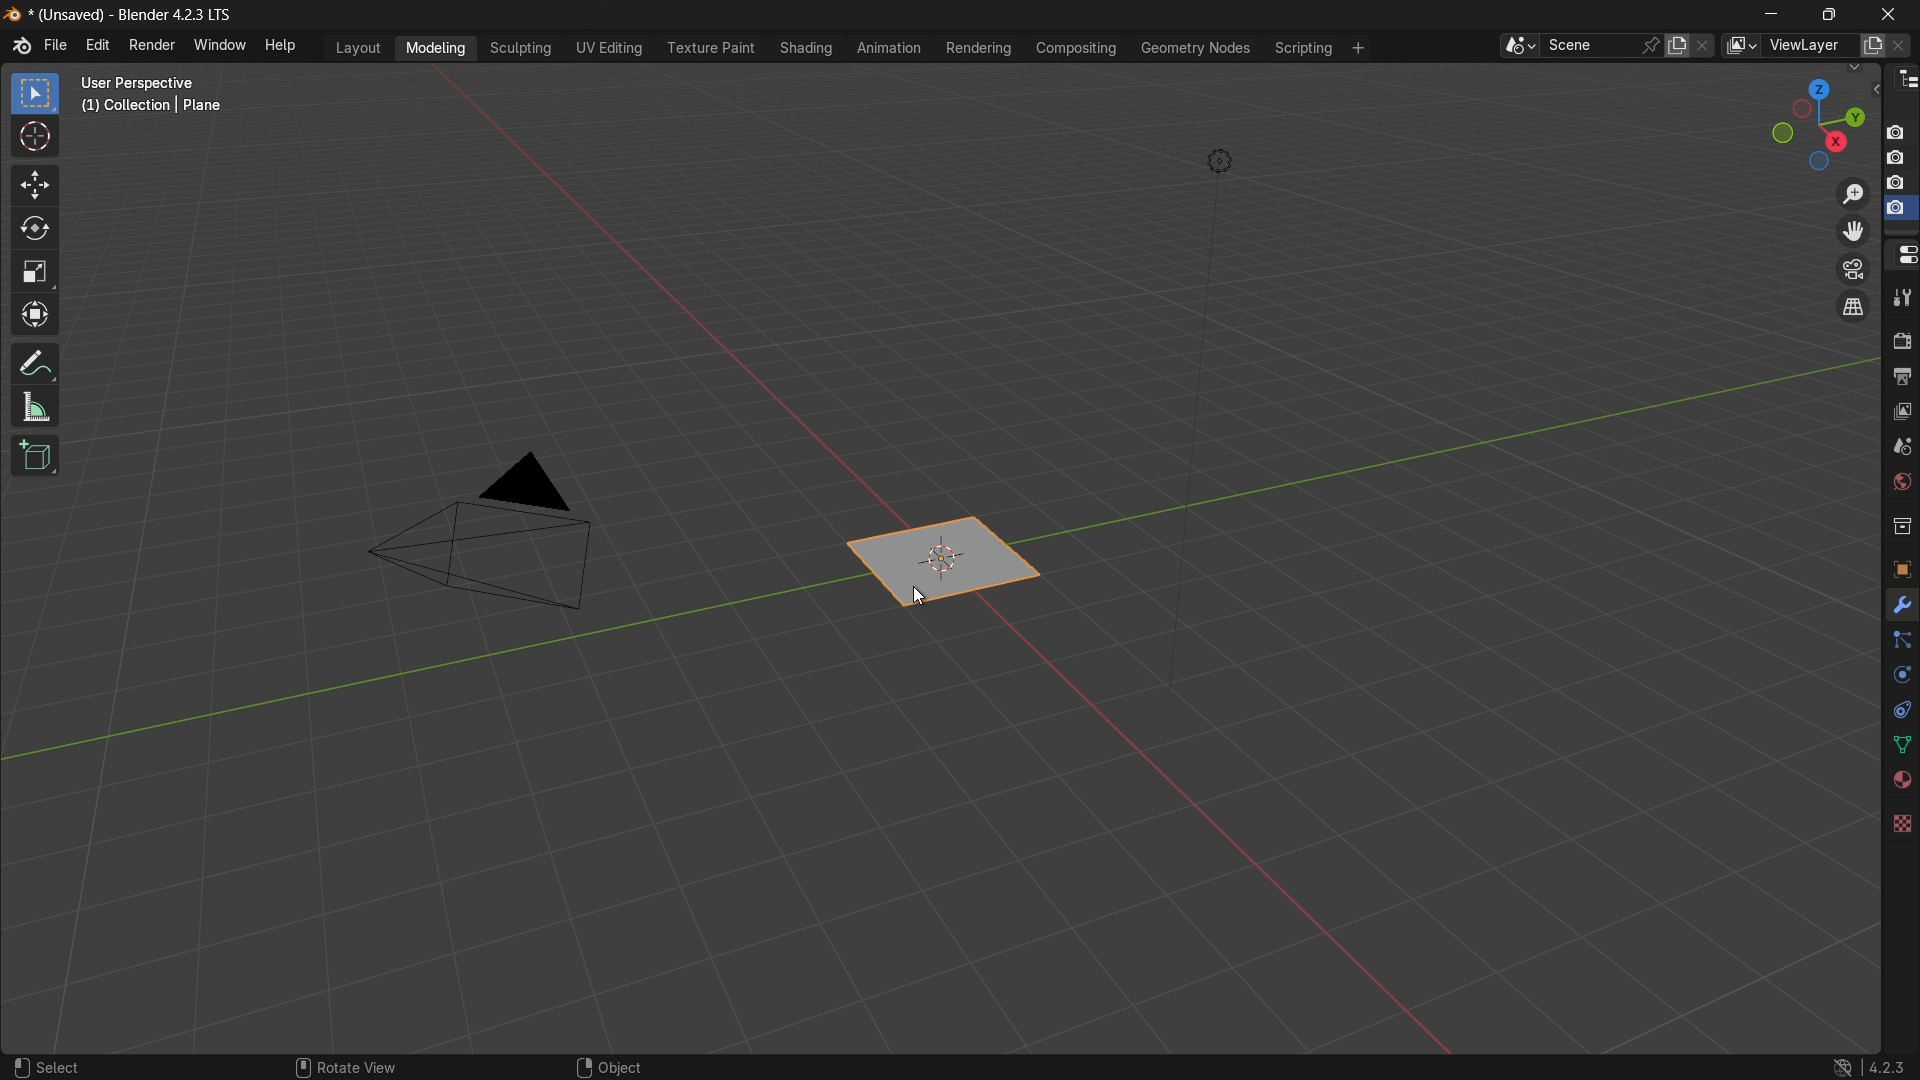  Describe the element at coordinates (1707, 47) in the screenshot. I see `delete scene` at that location.